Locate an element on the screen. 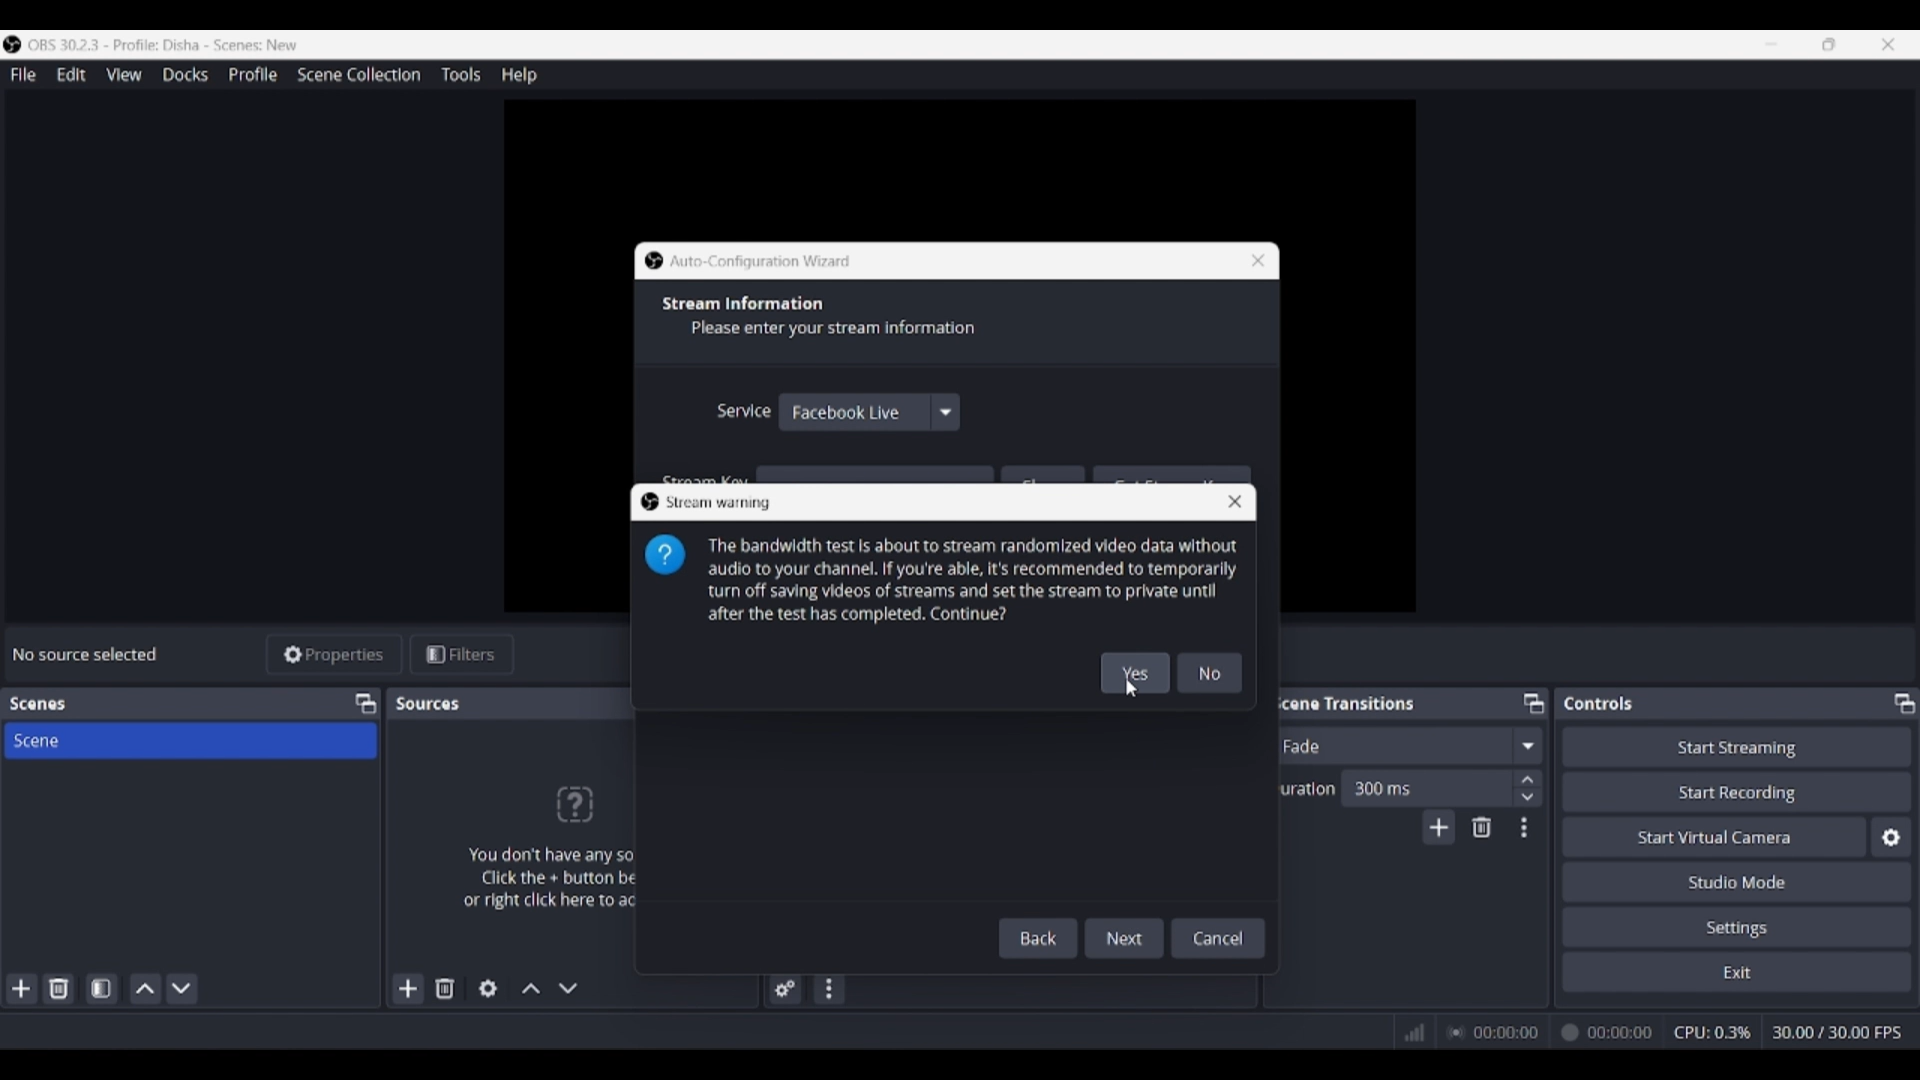  Float Scene transitions panel is located at coordinates (1534, 703).